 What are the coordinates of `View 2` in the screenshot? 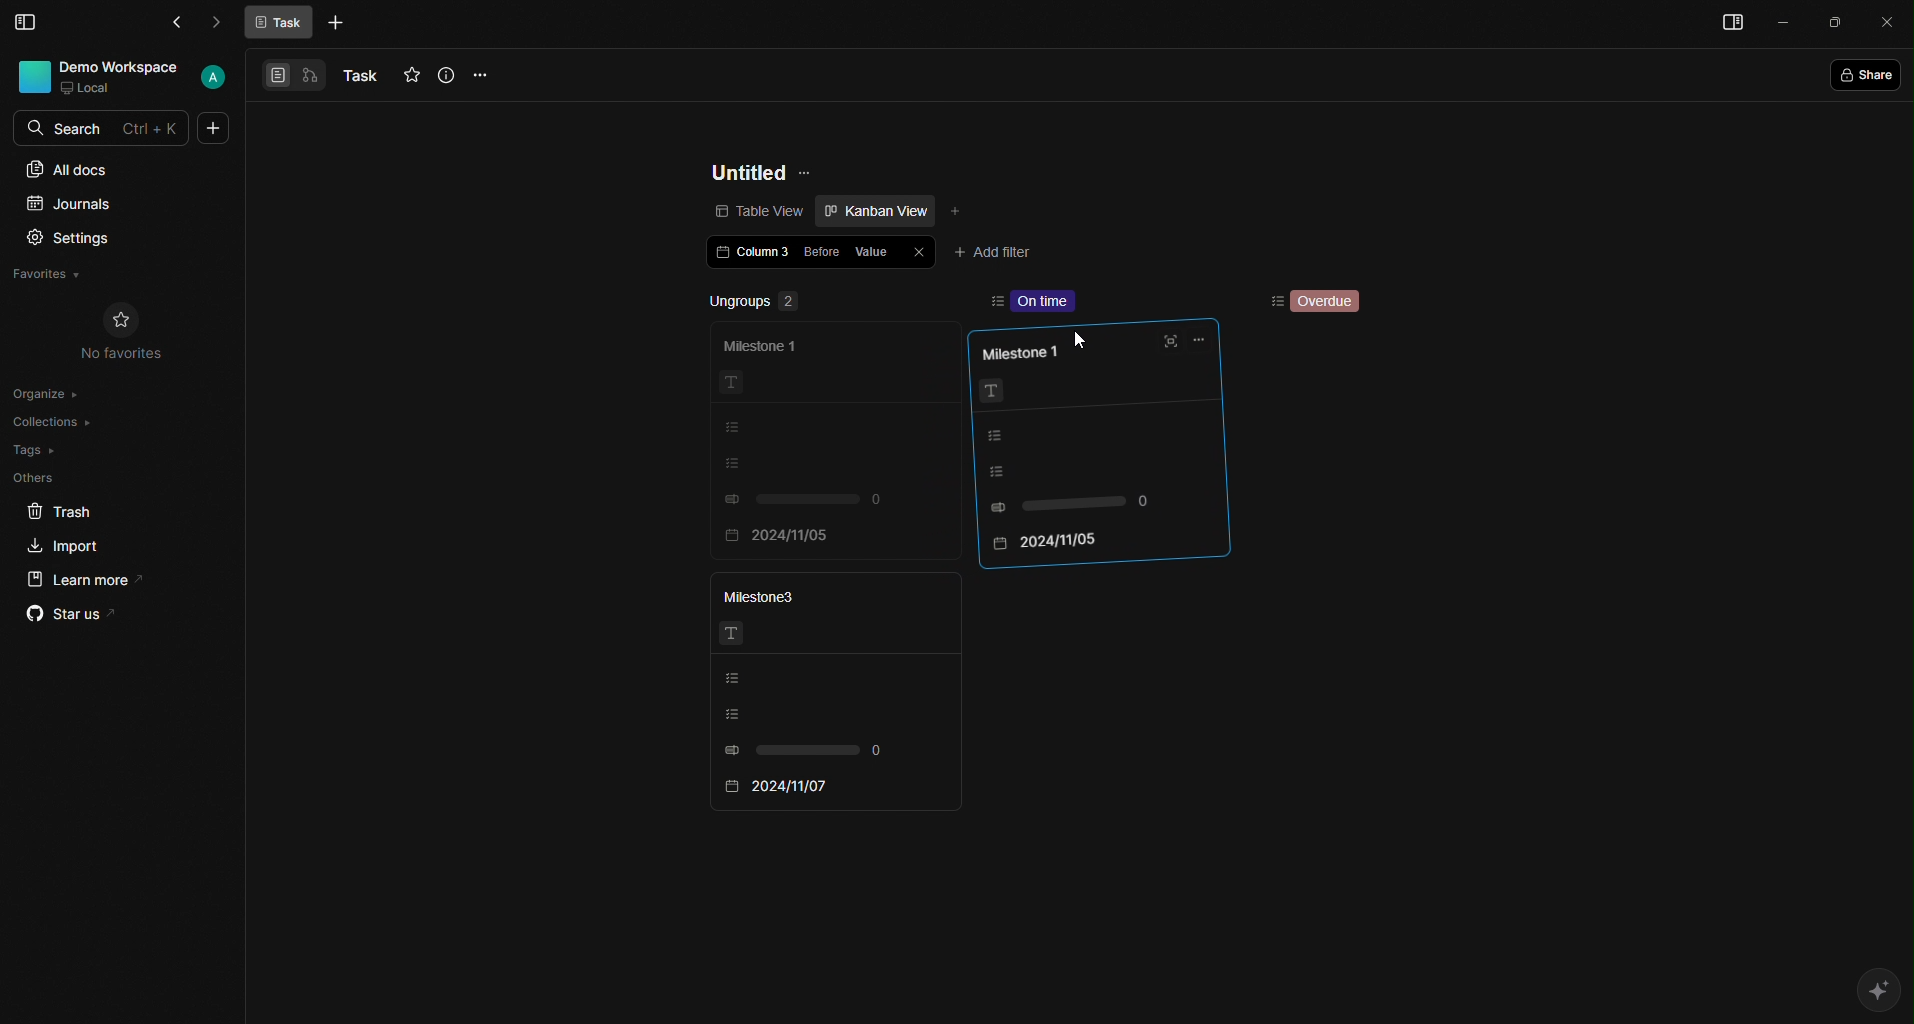 It's located at (309, 78).